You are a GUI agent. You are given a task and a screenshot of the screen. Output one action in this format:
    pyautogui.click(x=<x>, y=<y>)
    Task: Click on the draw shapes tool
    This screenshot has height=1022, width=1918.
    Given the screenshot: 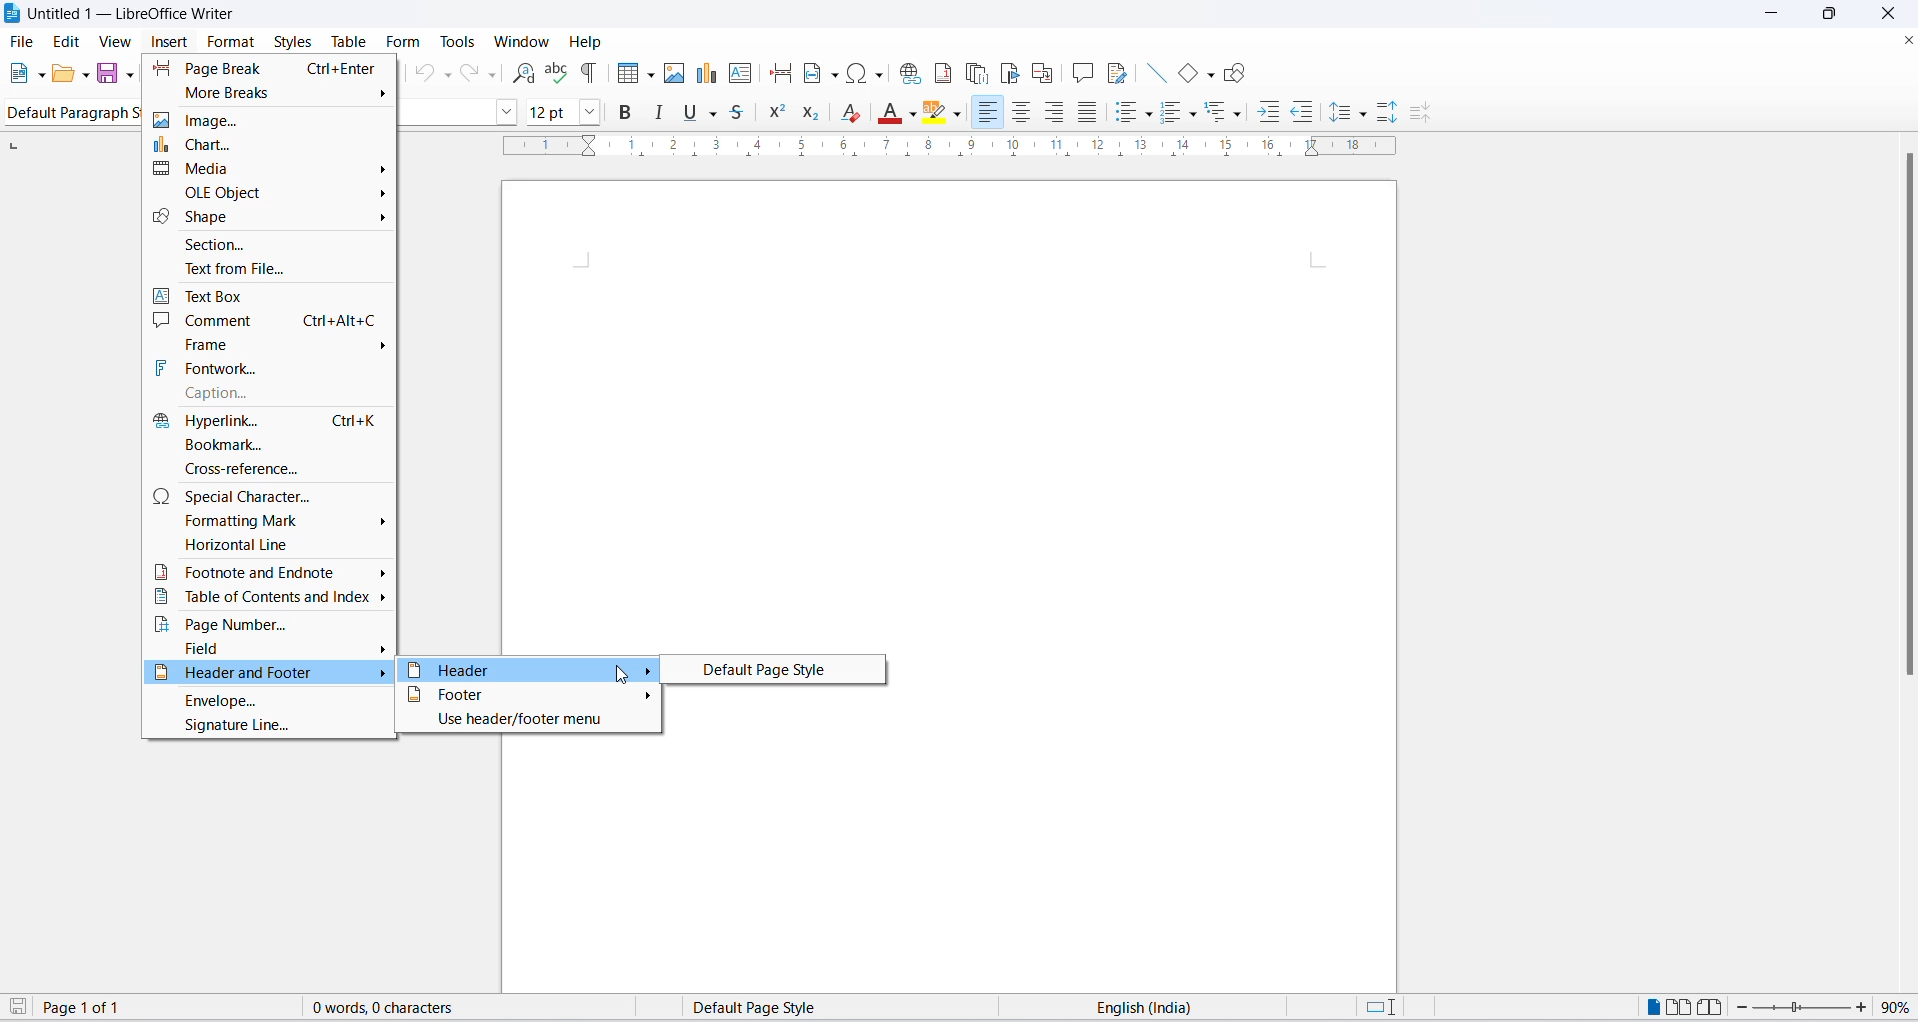 What is the action you would take?
    pyautogui.click(x=1238, y=73)
    